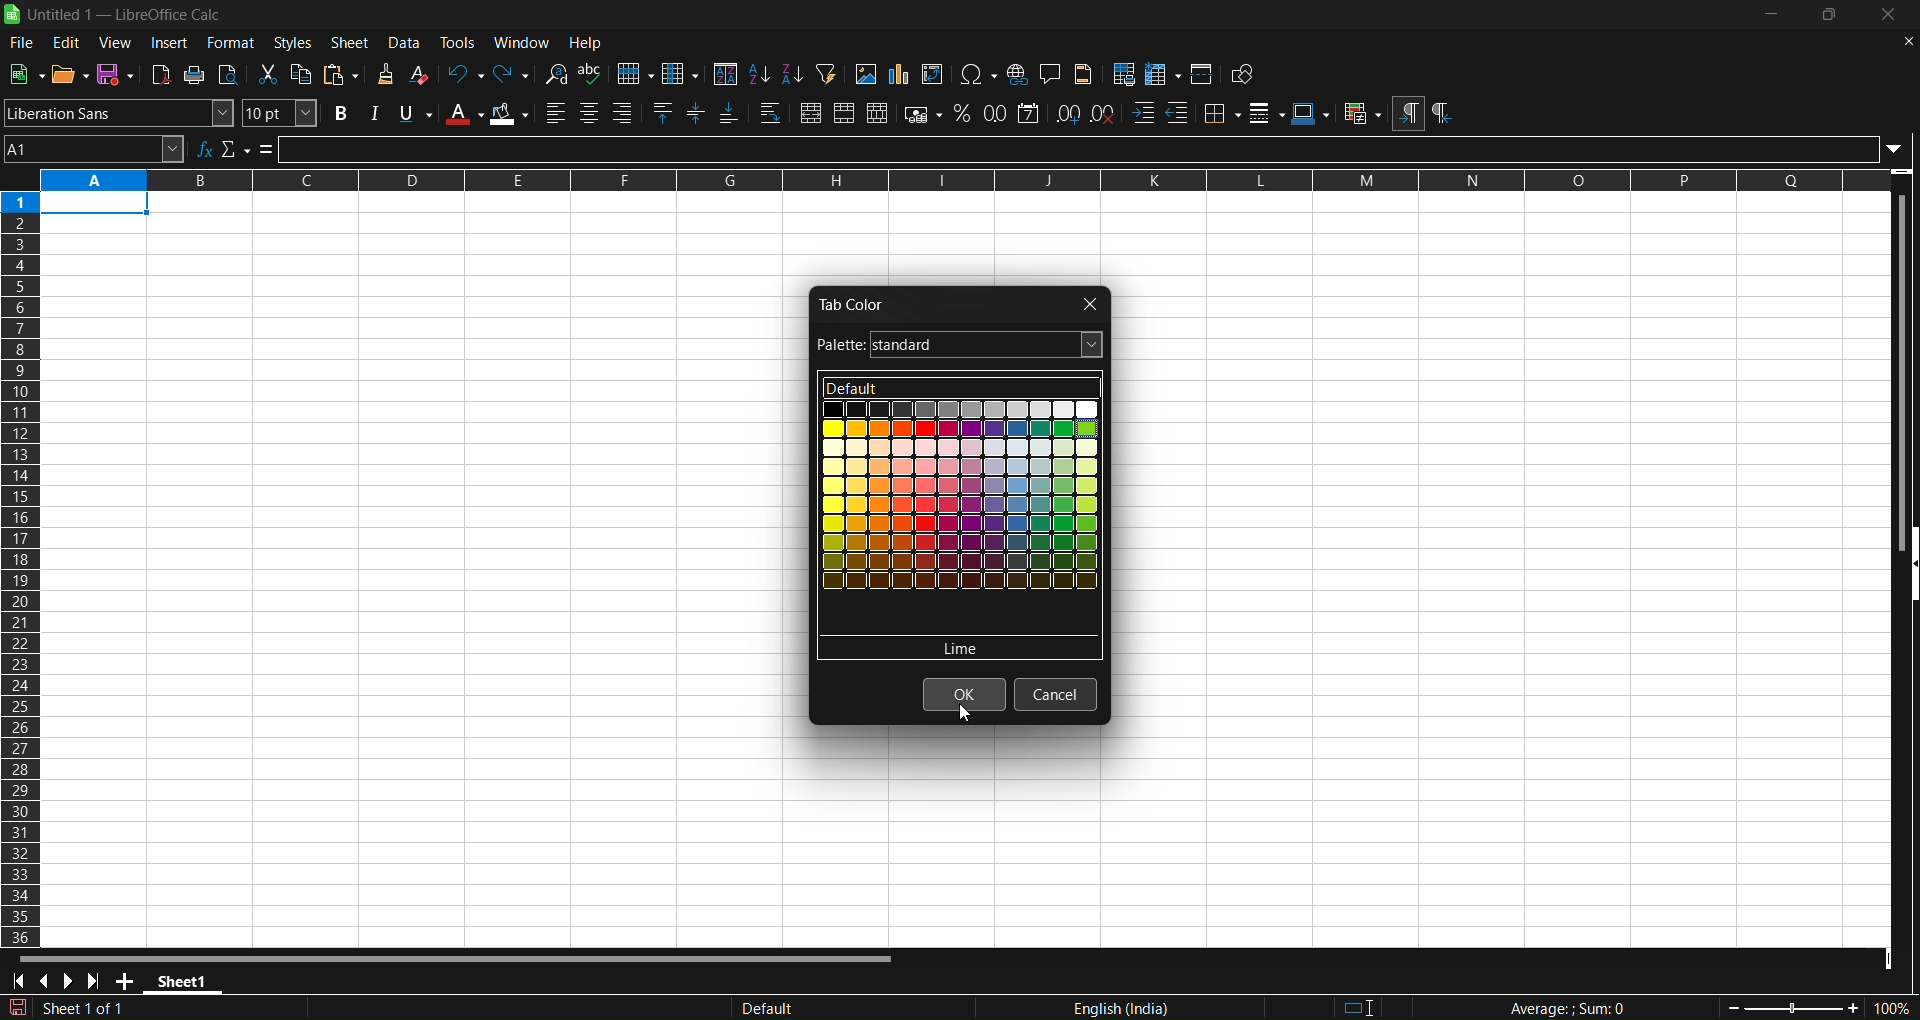  What do you see at coordinates (457, 956) in the screenshot?
I see `horizontal scroll bar` at bounding box center [457, 956].